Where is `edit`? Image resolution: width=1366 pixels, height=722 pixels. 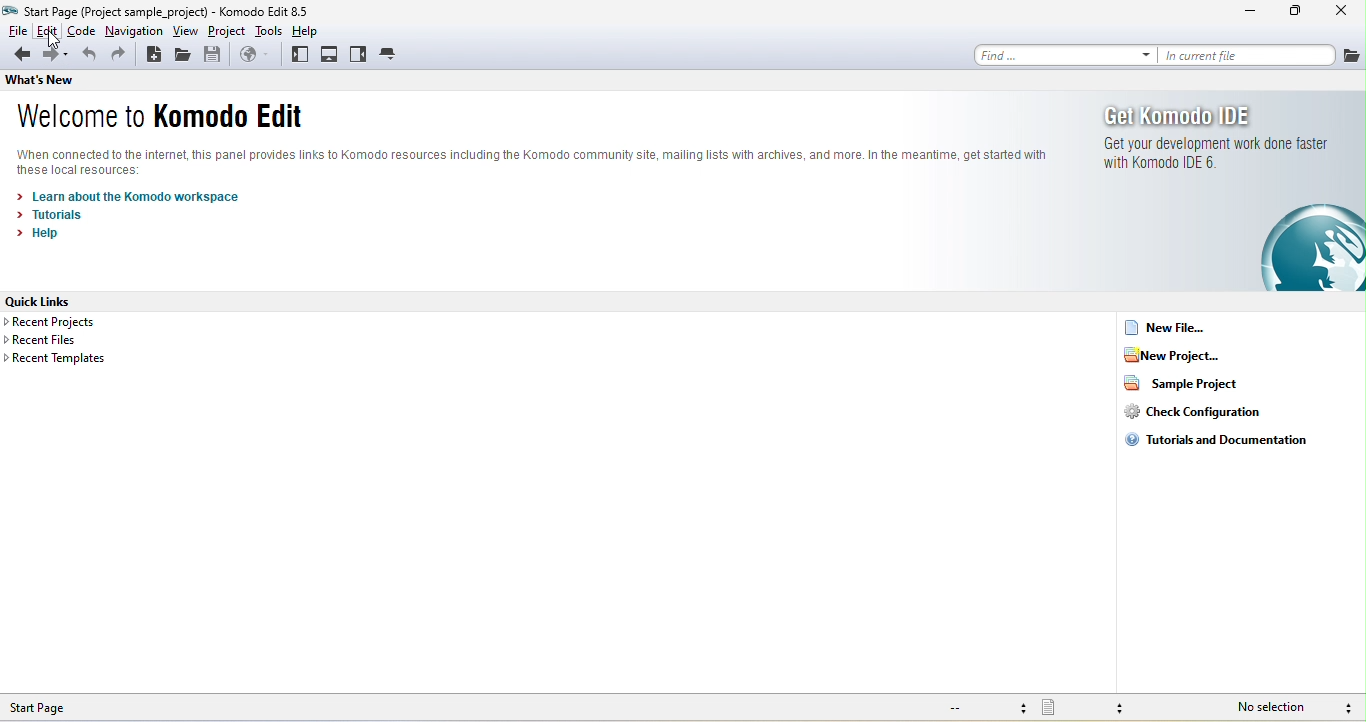 edit is located at coordinates (47, 31).